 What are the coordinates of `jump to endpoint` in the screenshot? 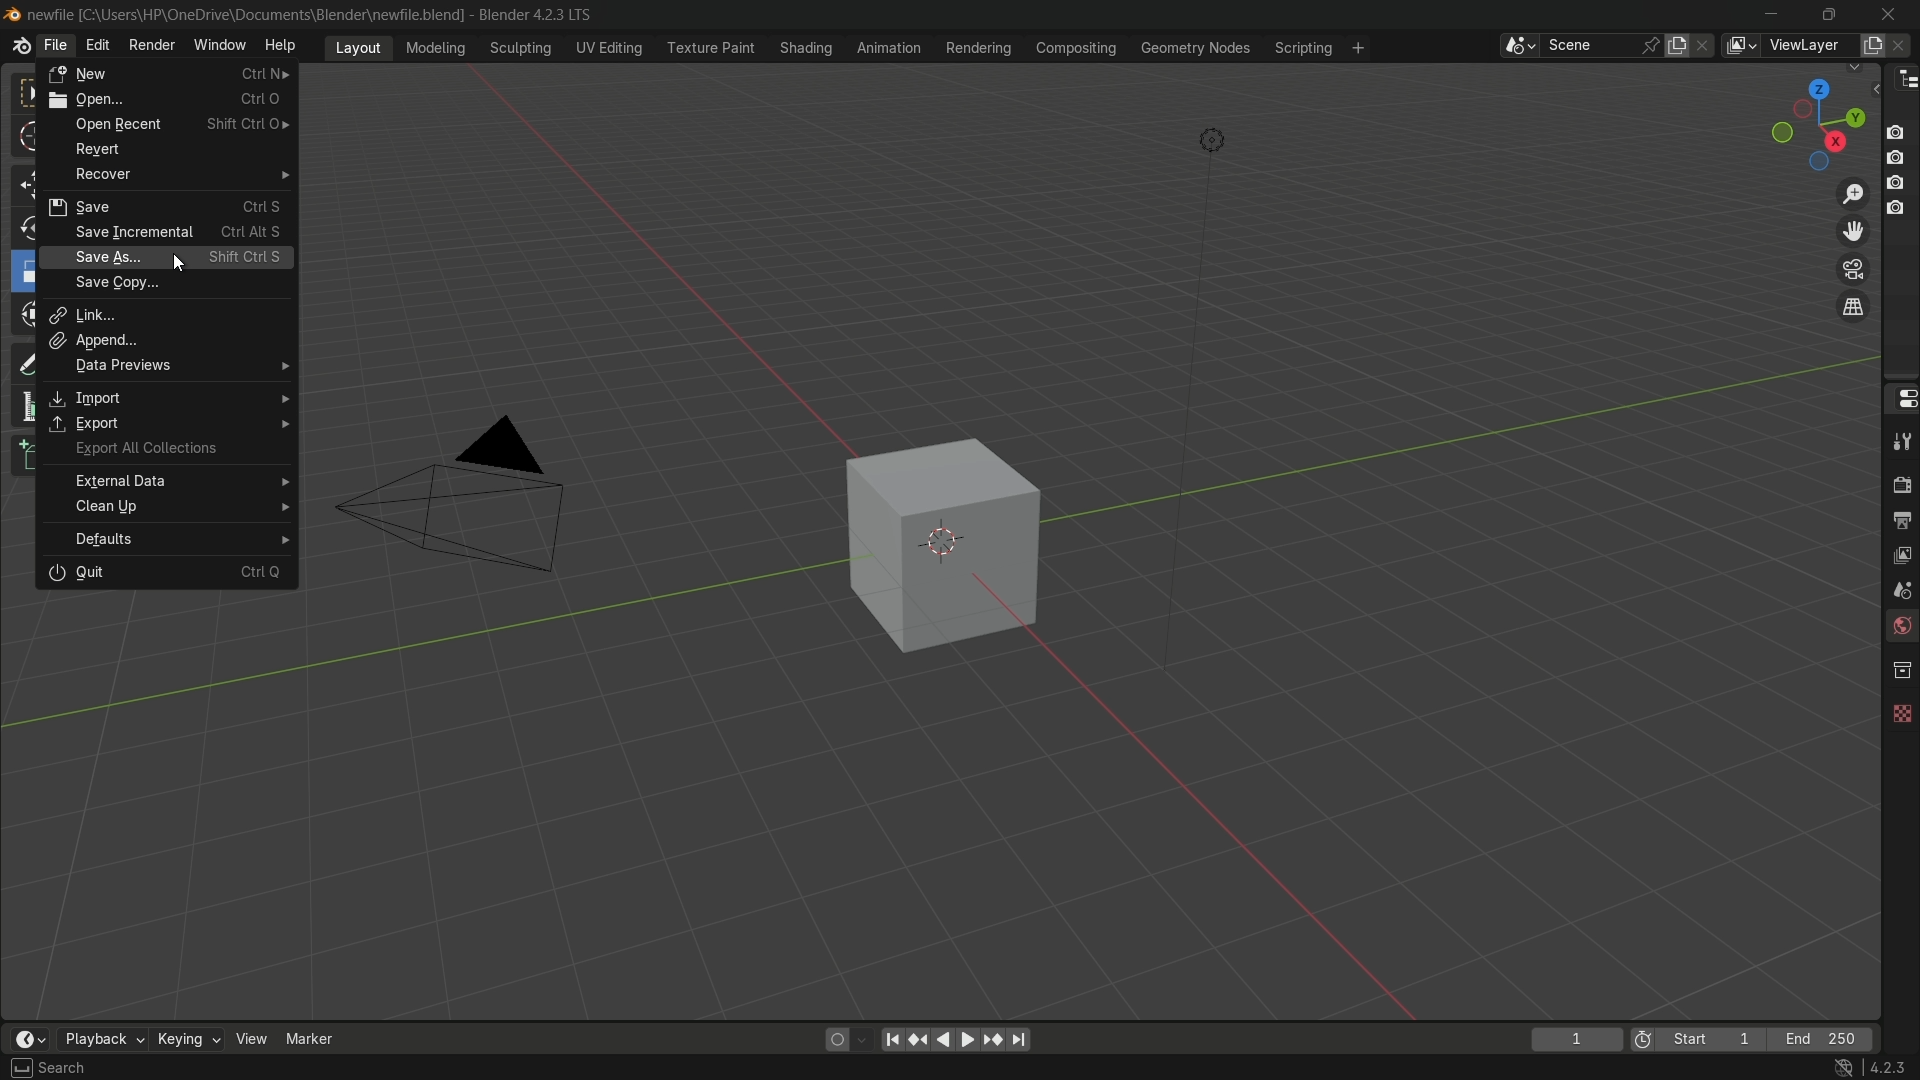 It's located at (1020, 1040).